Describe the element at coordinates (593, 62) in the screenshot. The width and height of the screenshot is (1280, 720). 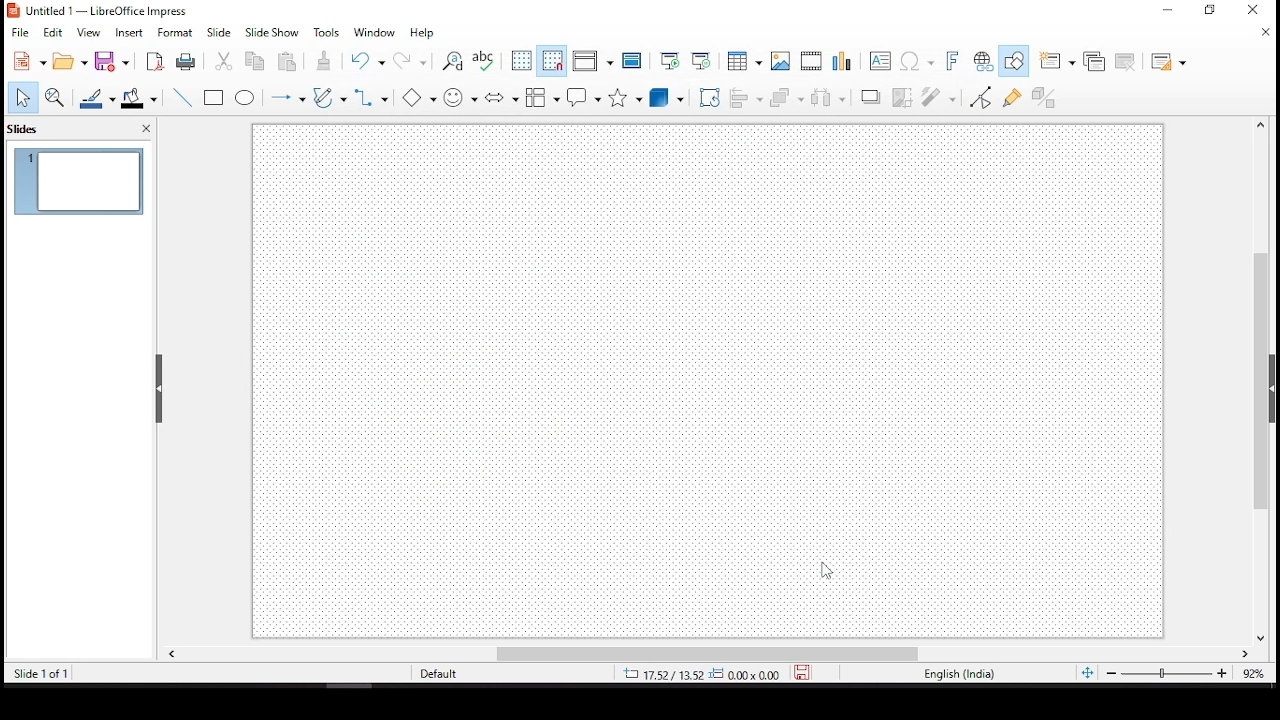
I see `display views` at that location.